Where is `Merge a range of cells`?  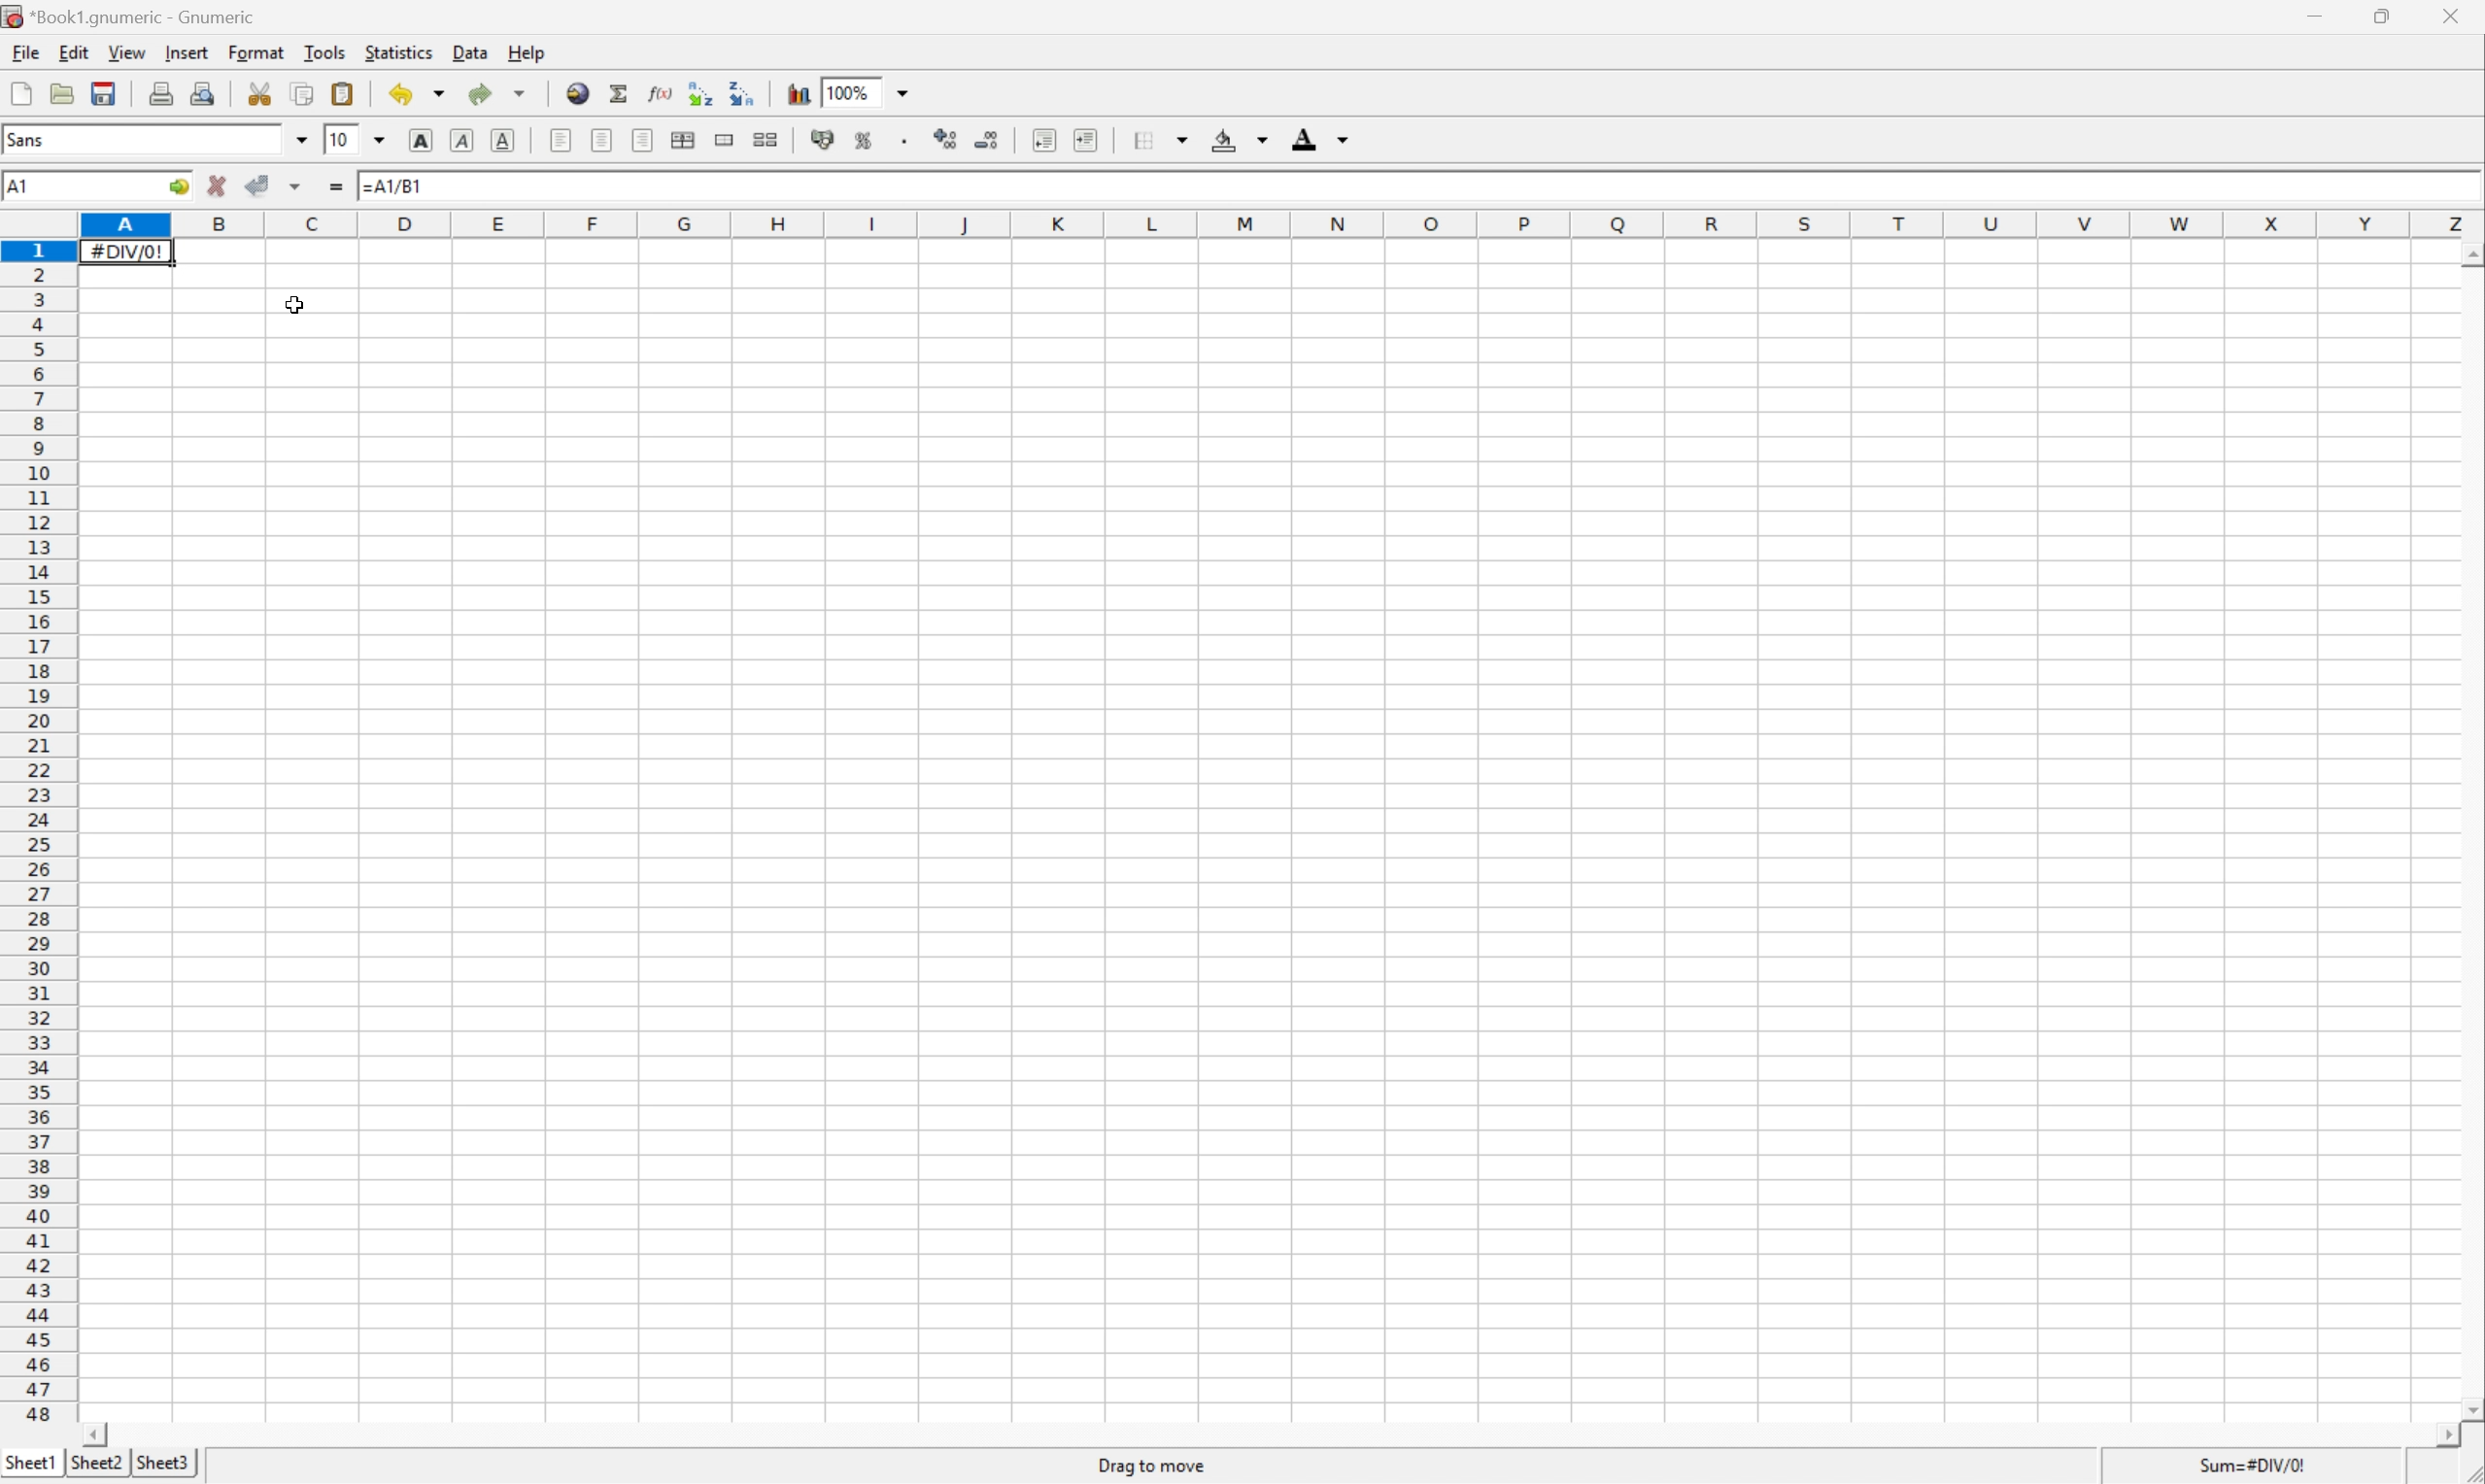 Merge a range of cells is located at coordinates (727, 140).